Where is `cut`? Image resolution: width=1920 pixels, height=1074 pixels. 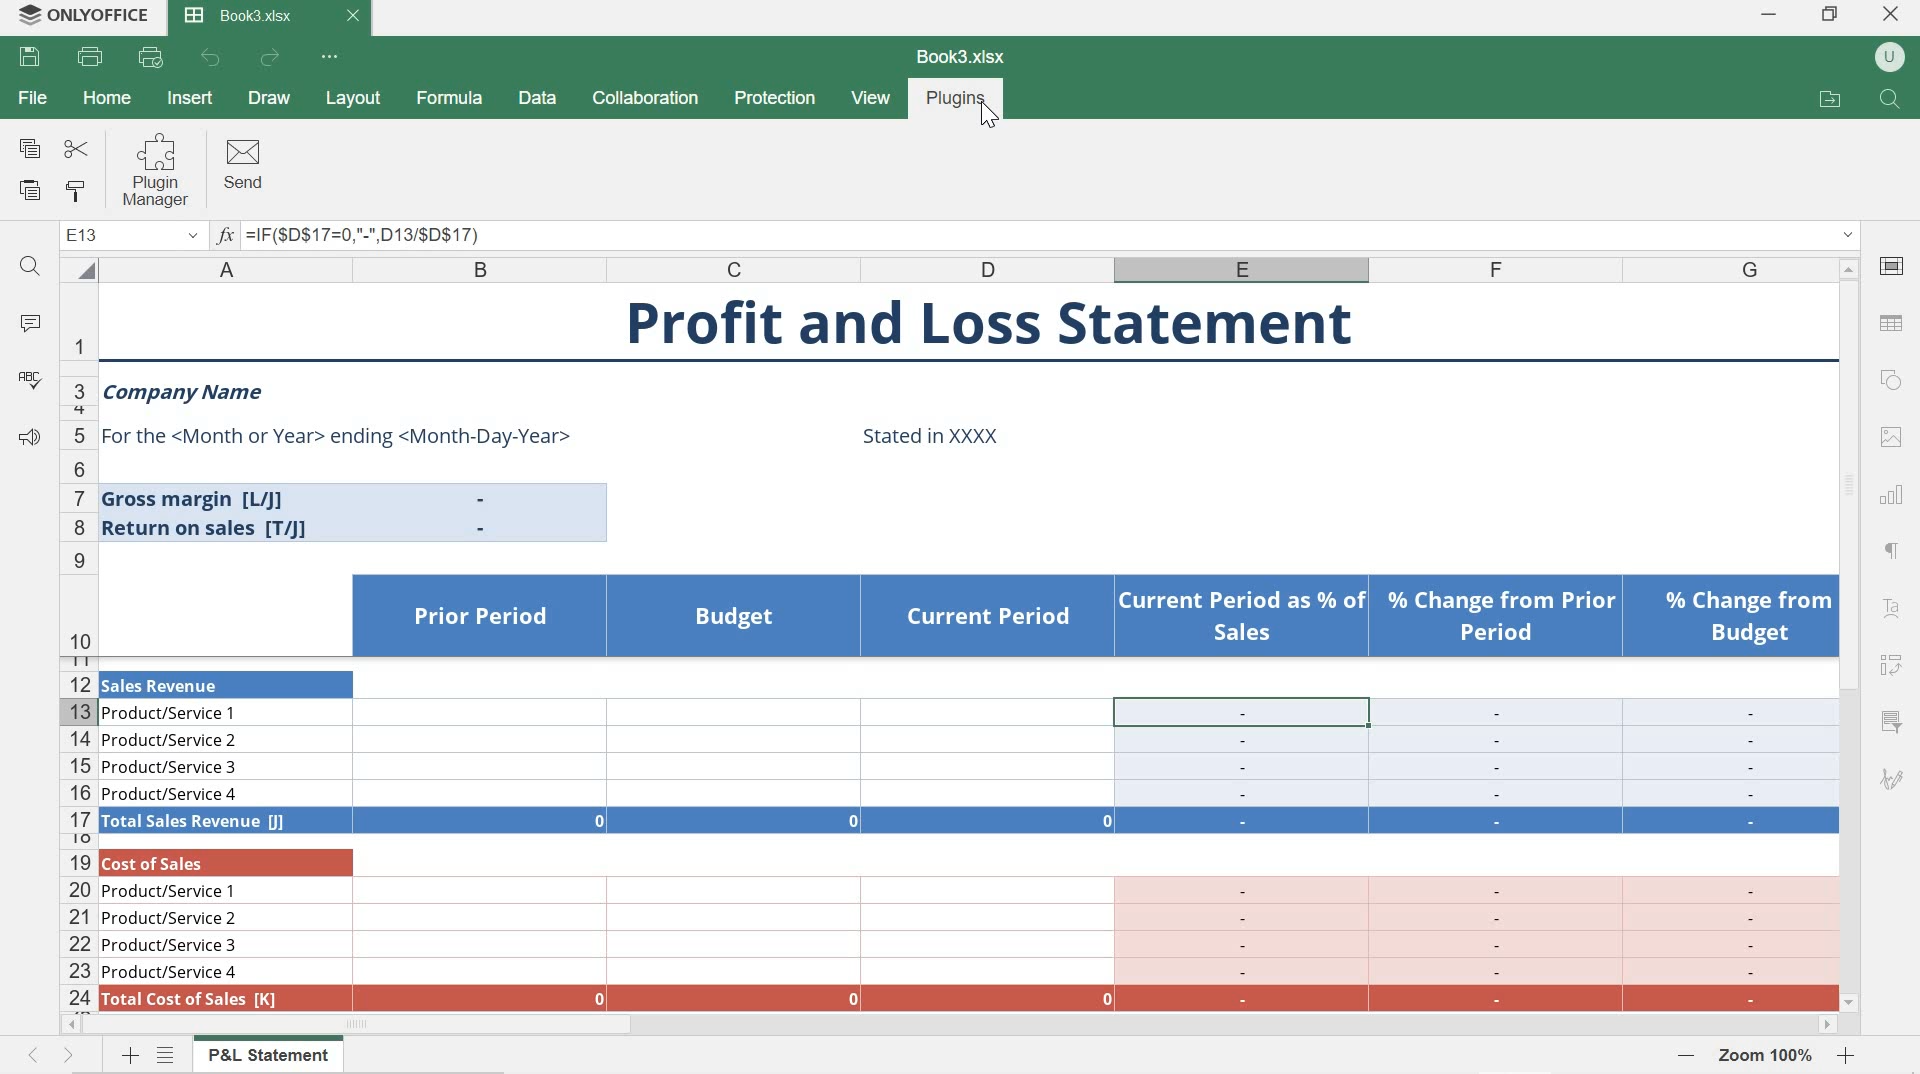 cut is located at coordinates (77, 151).